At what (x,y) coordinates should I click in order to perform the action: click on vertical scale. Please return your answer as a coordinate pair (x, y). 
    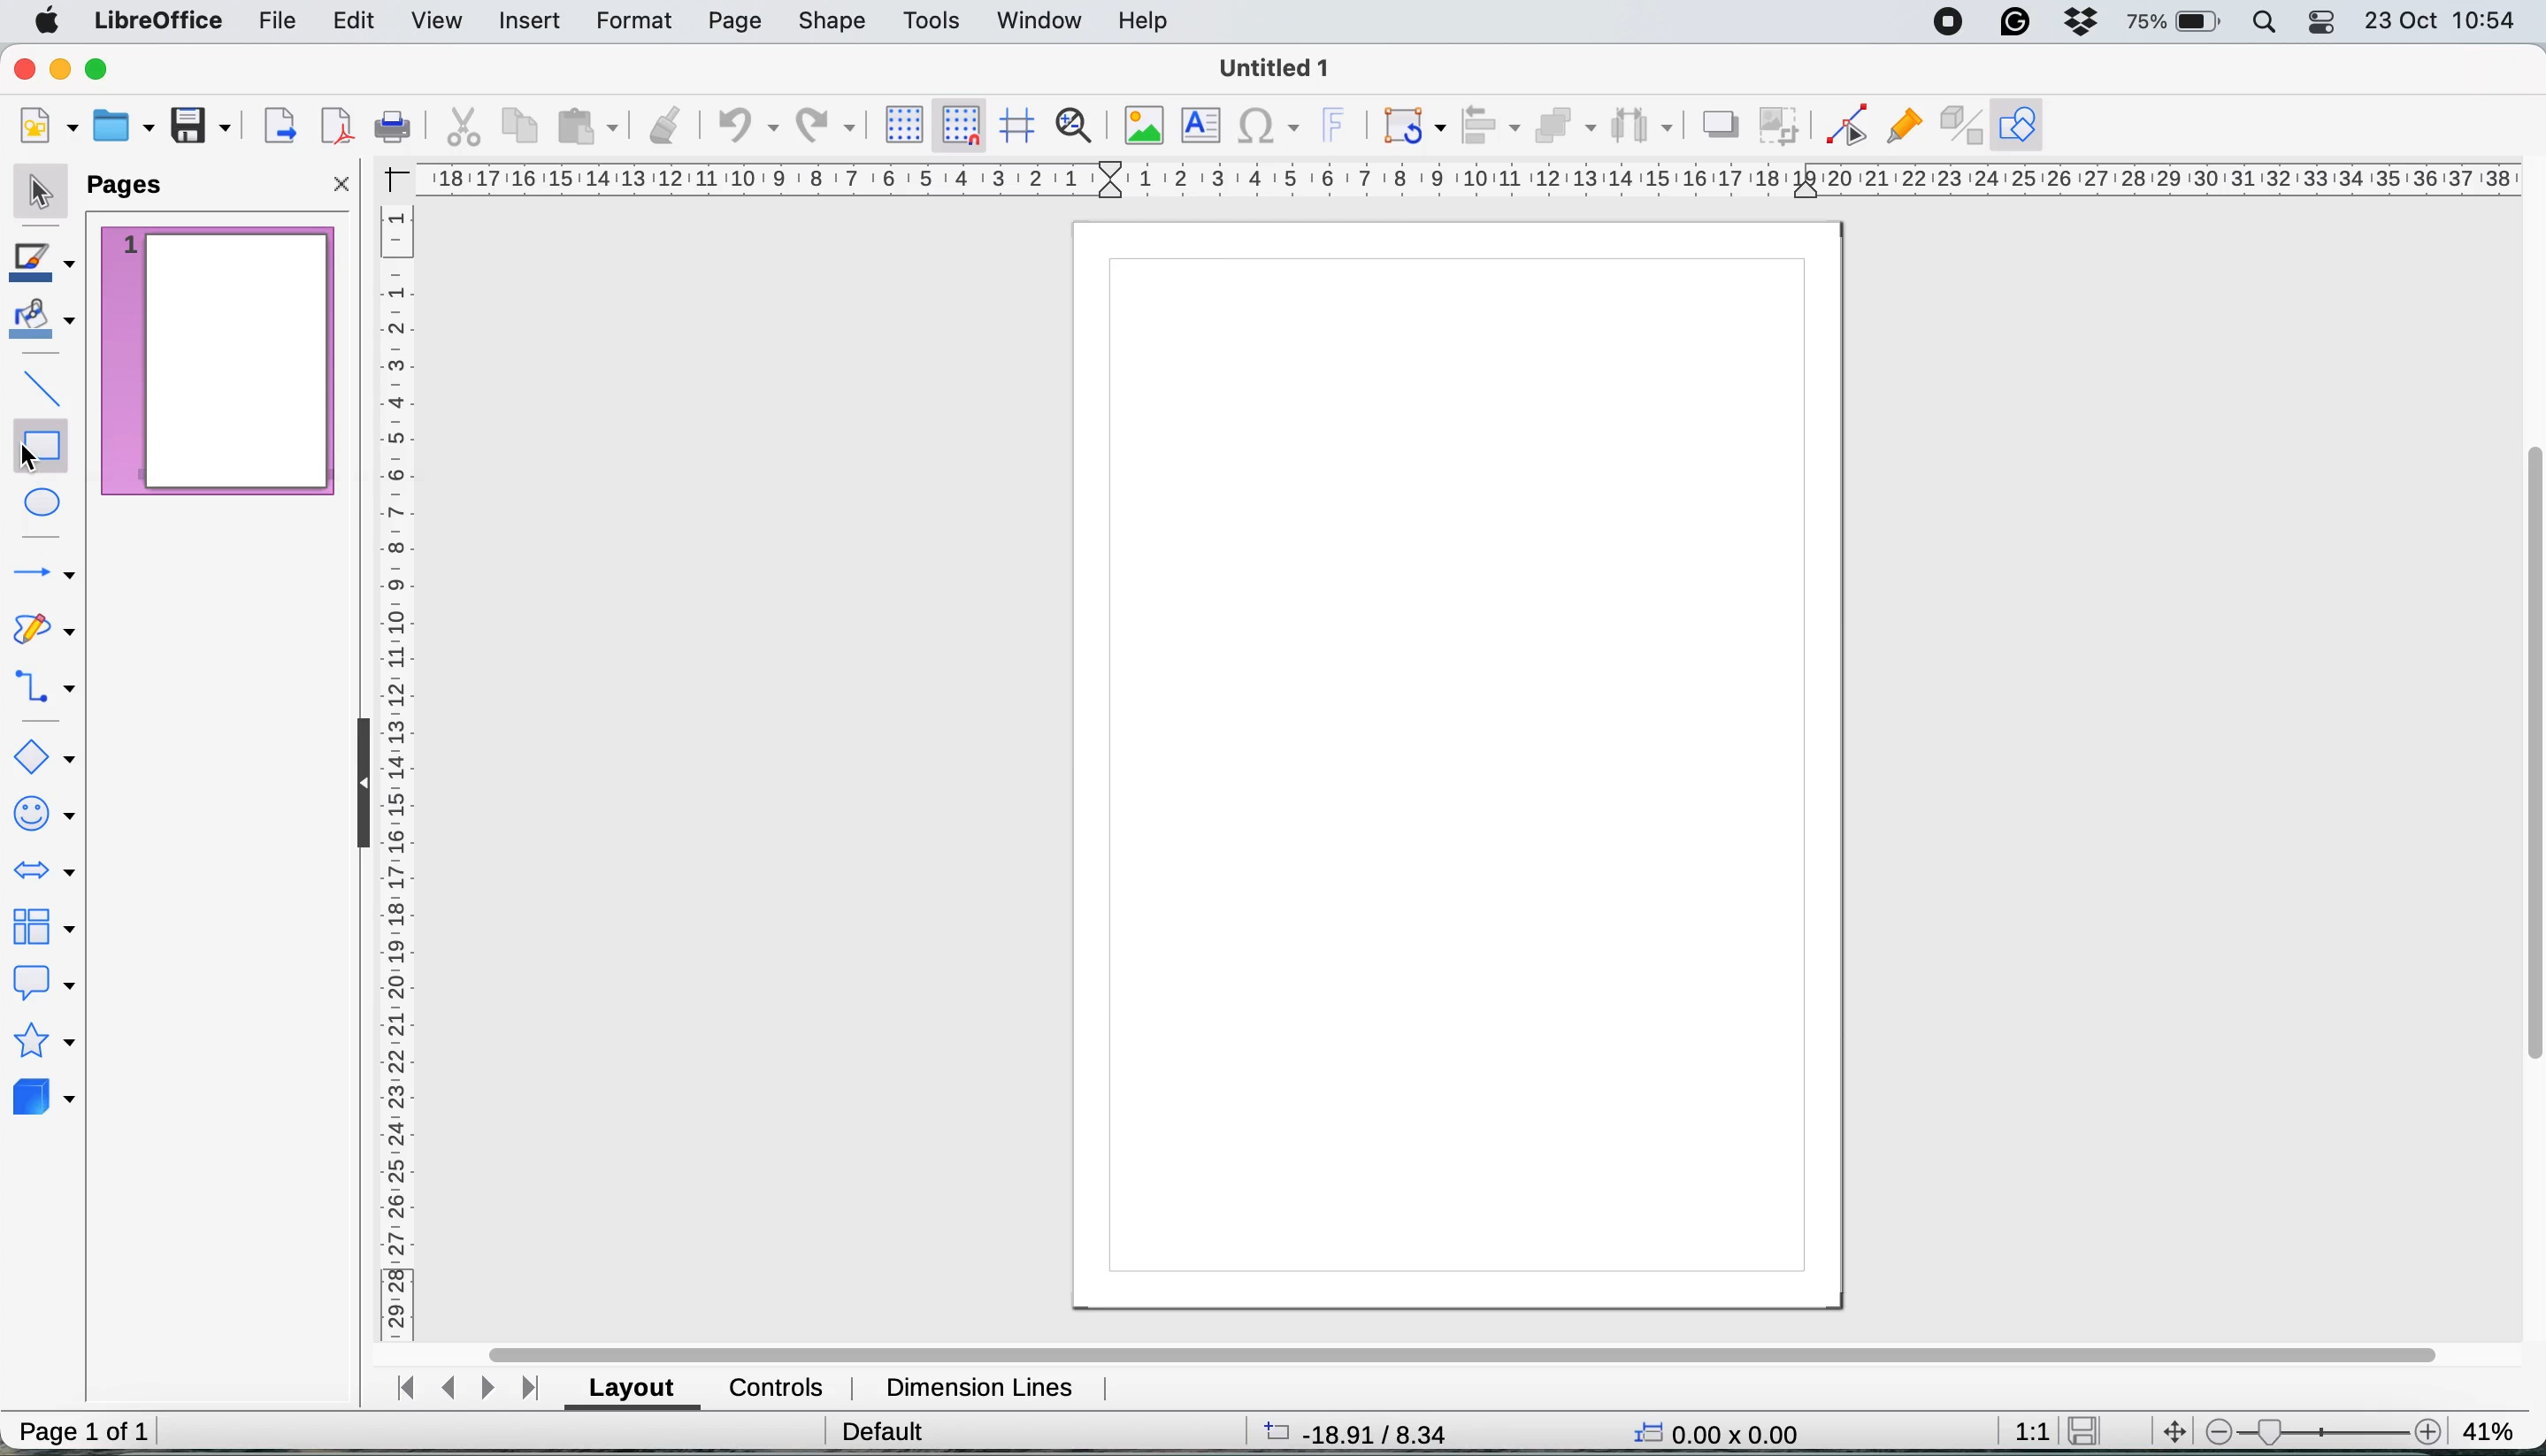
    Looking at the image, I should click on (395, 769).